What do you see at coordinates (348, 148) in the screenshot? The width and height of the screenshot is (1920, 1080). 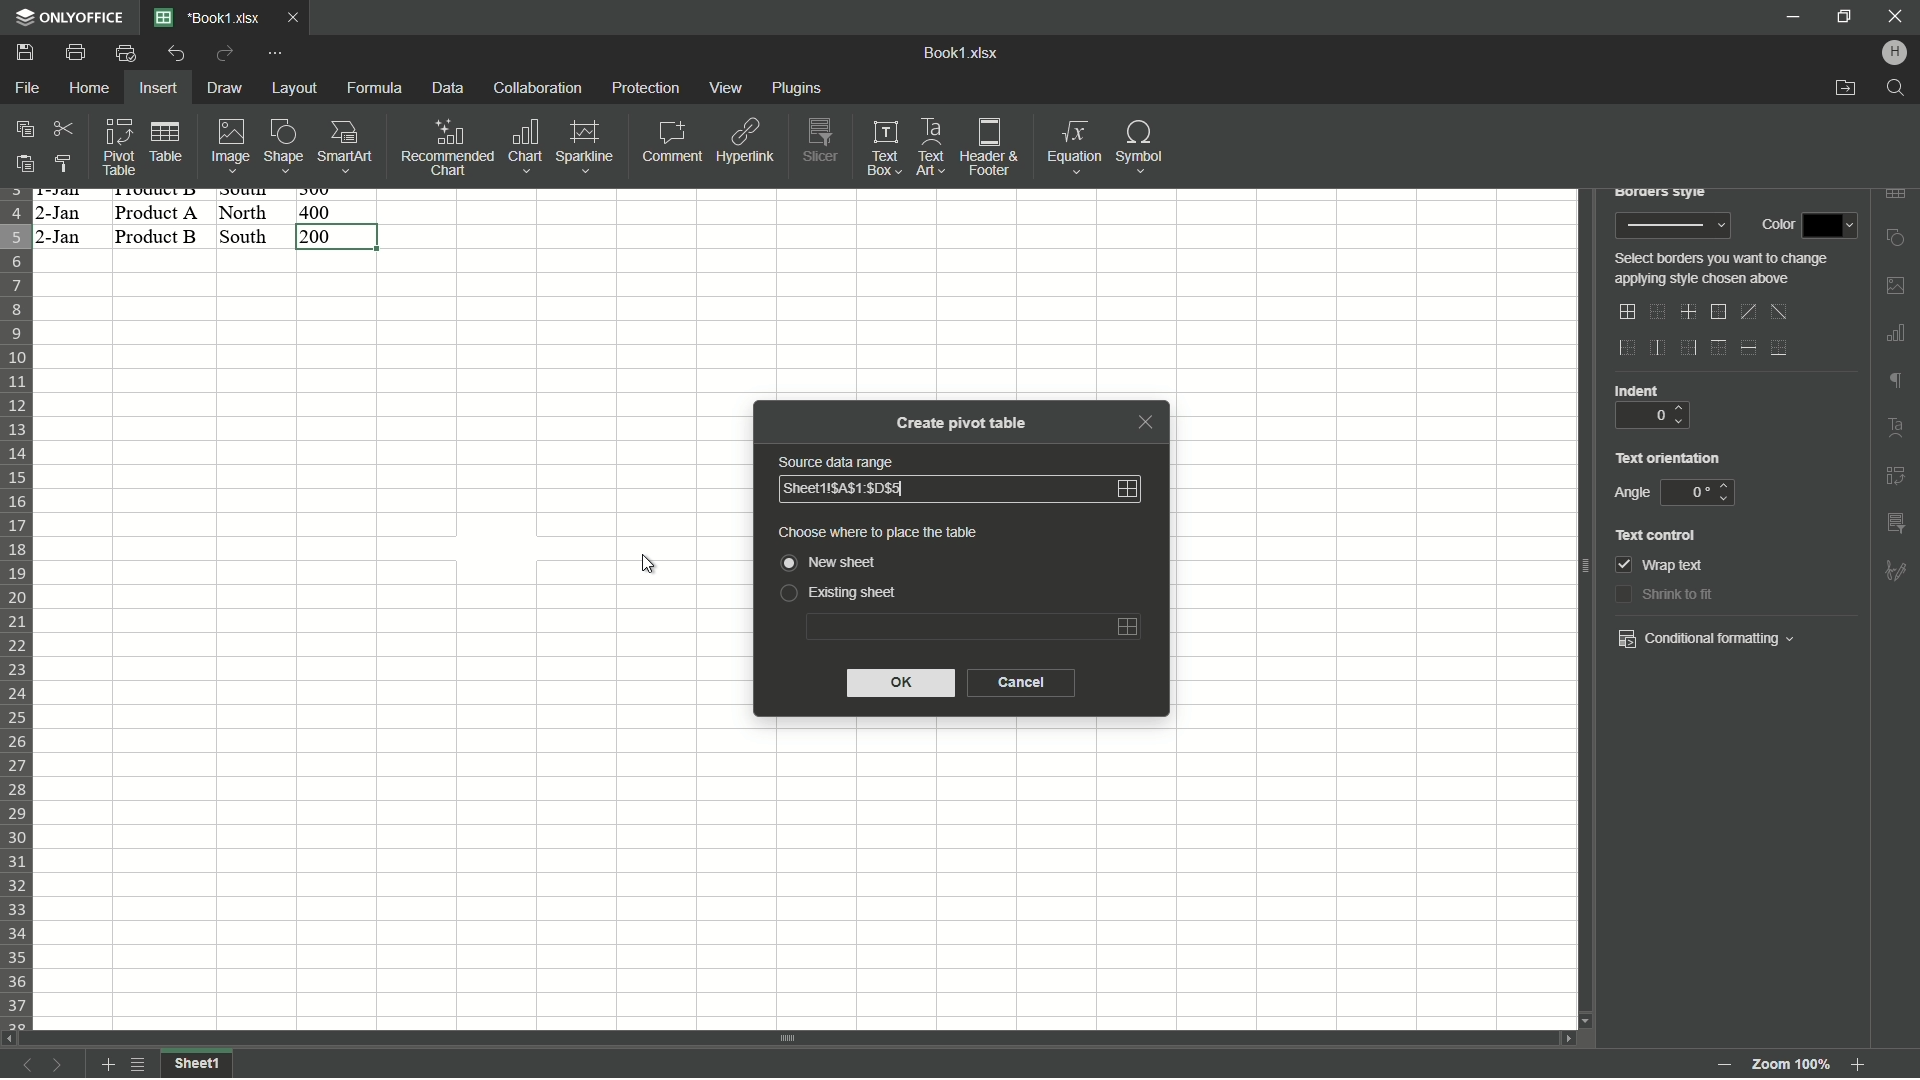 I see `Smartart` at bounding box center [348, 148].